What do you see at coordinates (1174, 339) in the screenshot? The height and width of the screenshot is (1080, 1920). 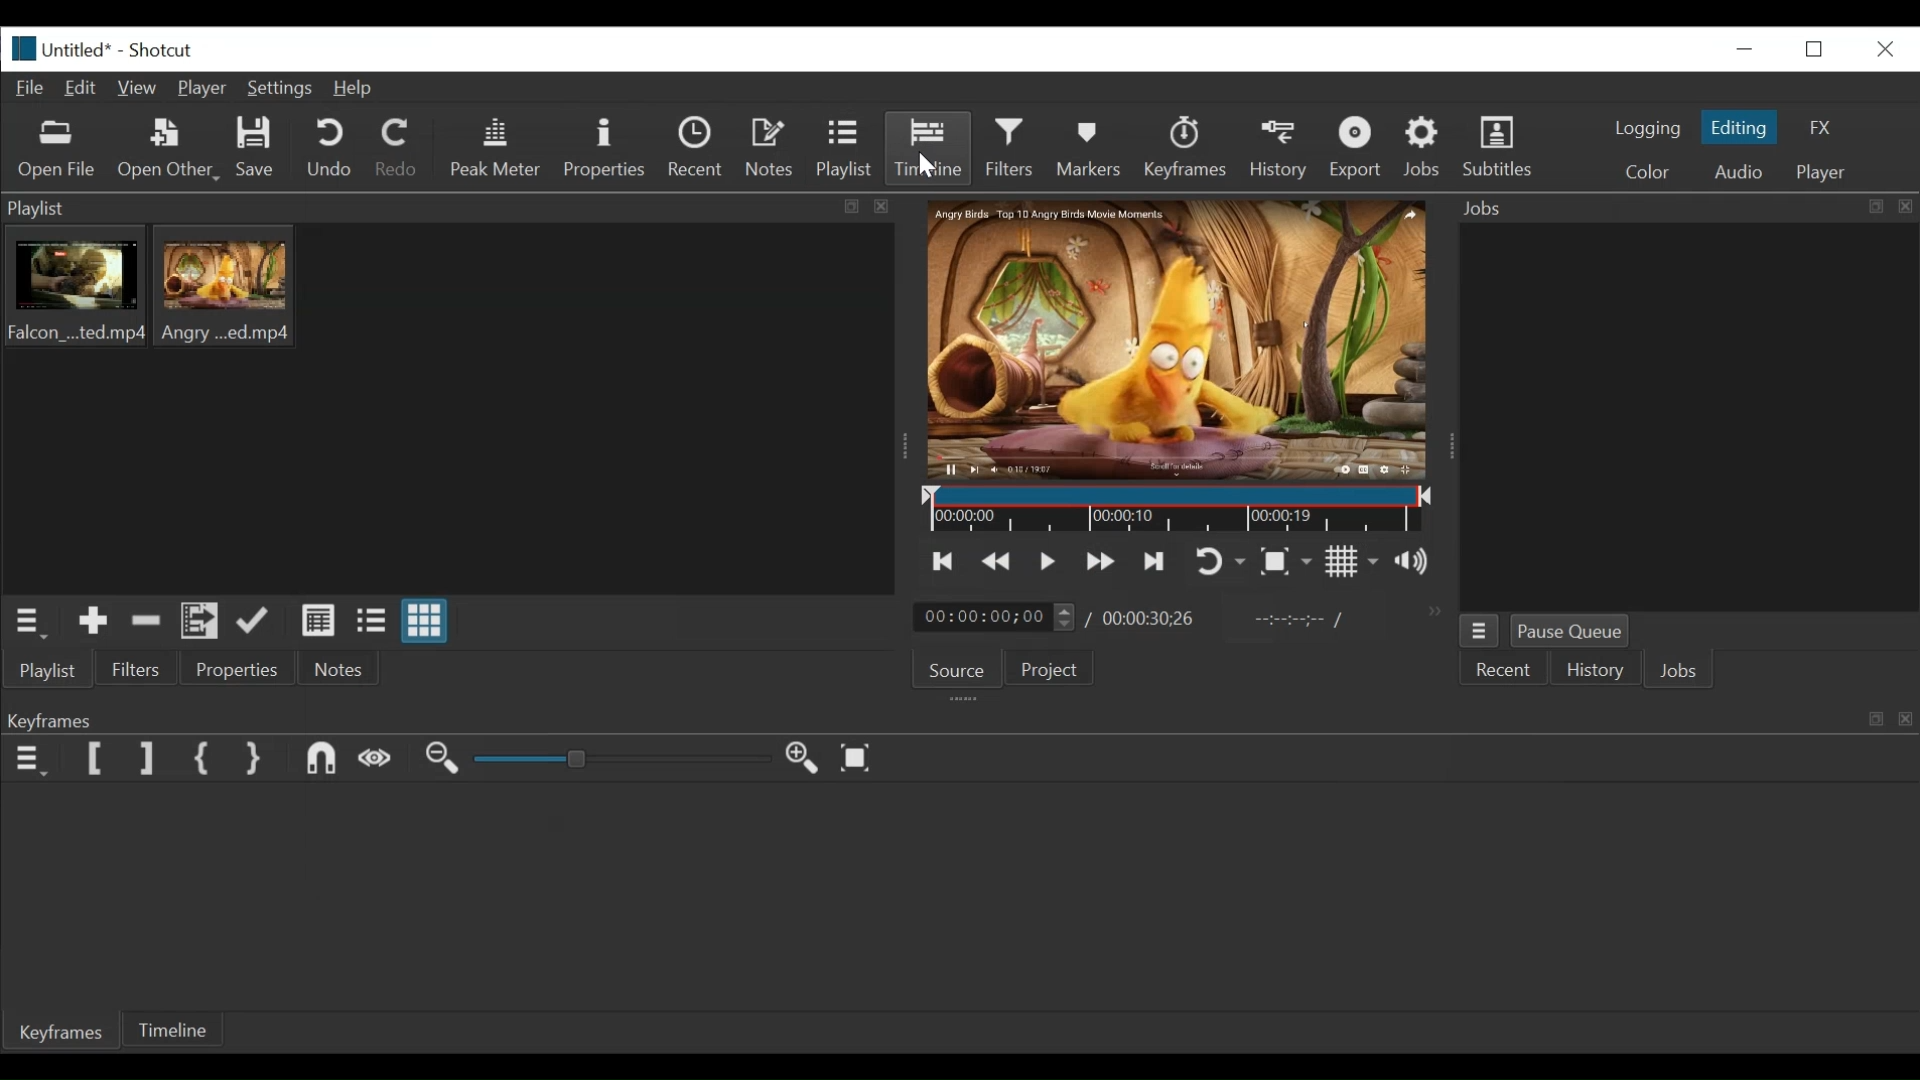 I see `media viewer` at bounding box center [1174, 339].